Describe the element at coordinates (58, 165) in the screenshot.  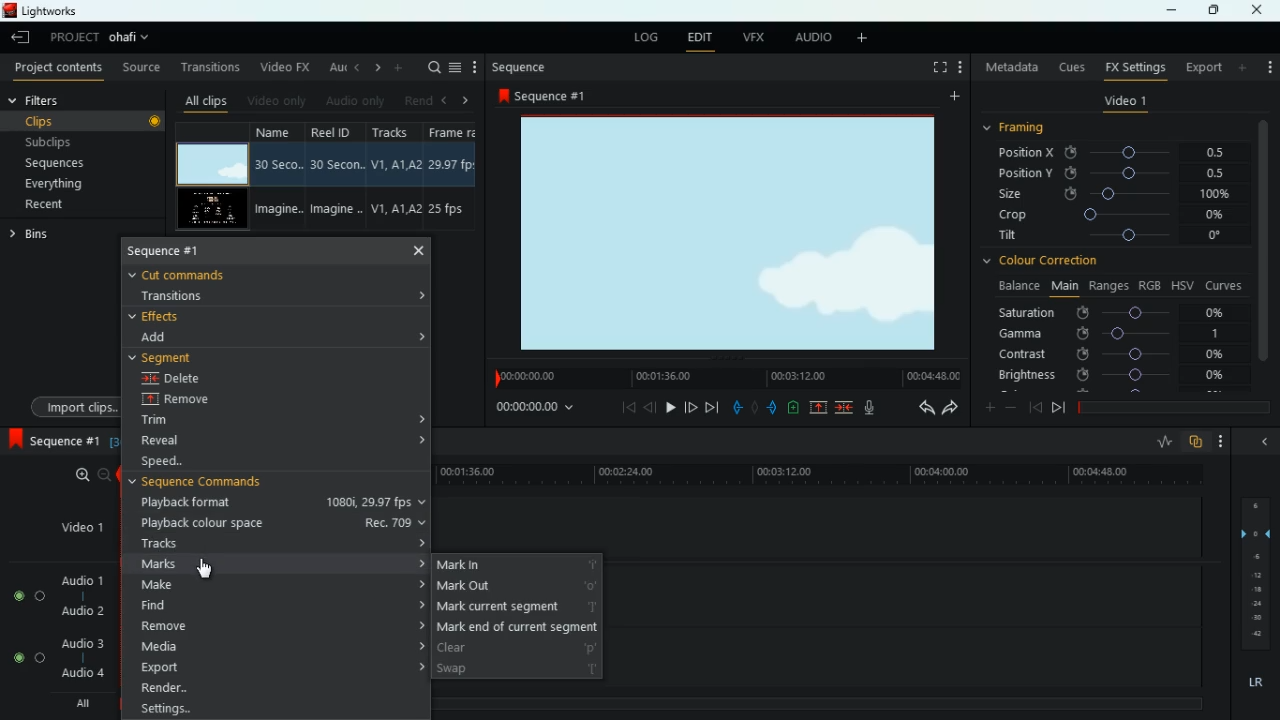
I see `sequences` at that location.